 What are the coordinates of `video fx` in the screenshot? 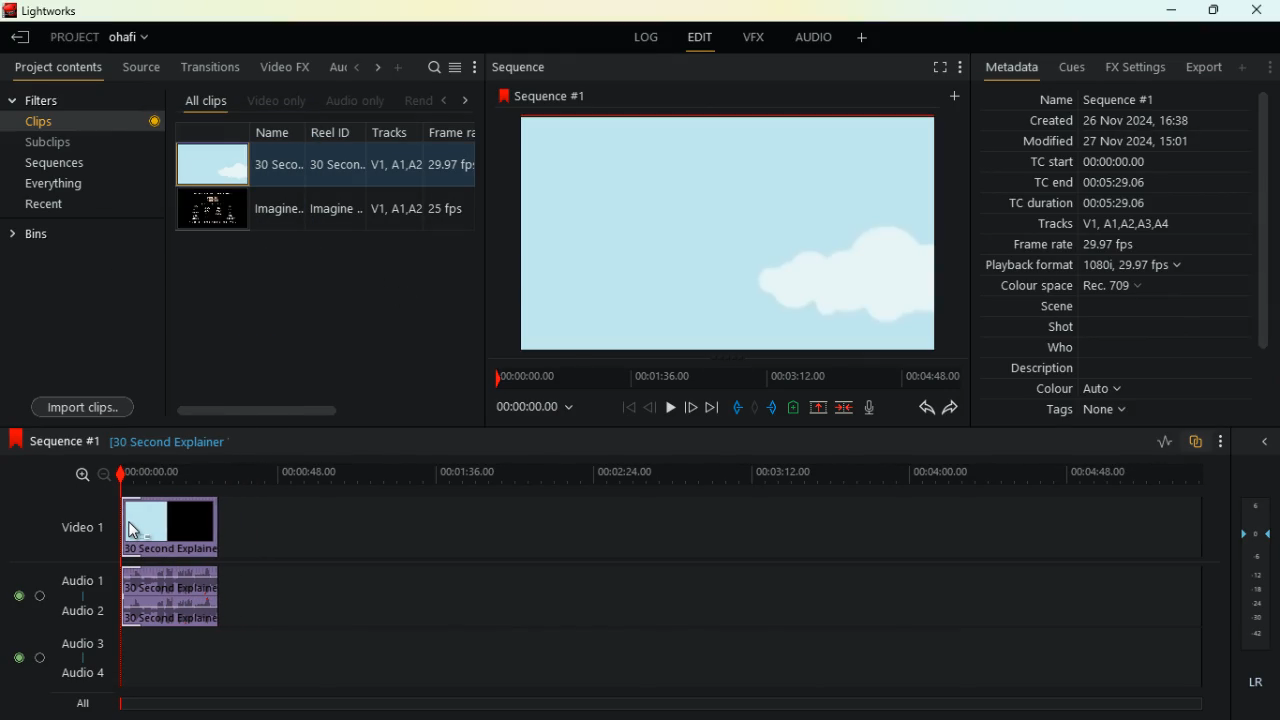 It's located at (282, 66).